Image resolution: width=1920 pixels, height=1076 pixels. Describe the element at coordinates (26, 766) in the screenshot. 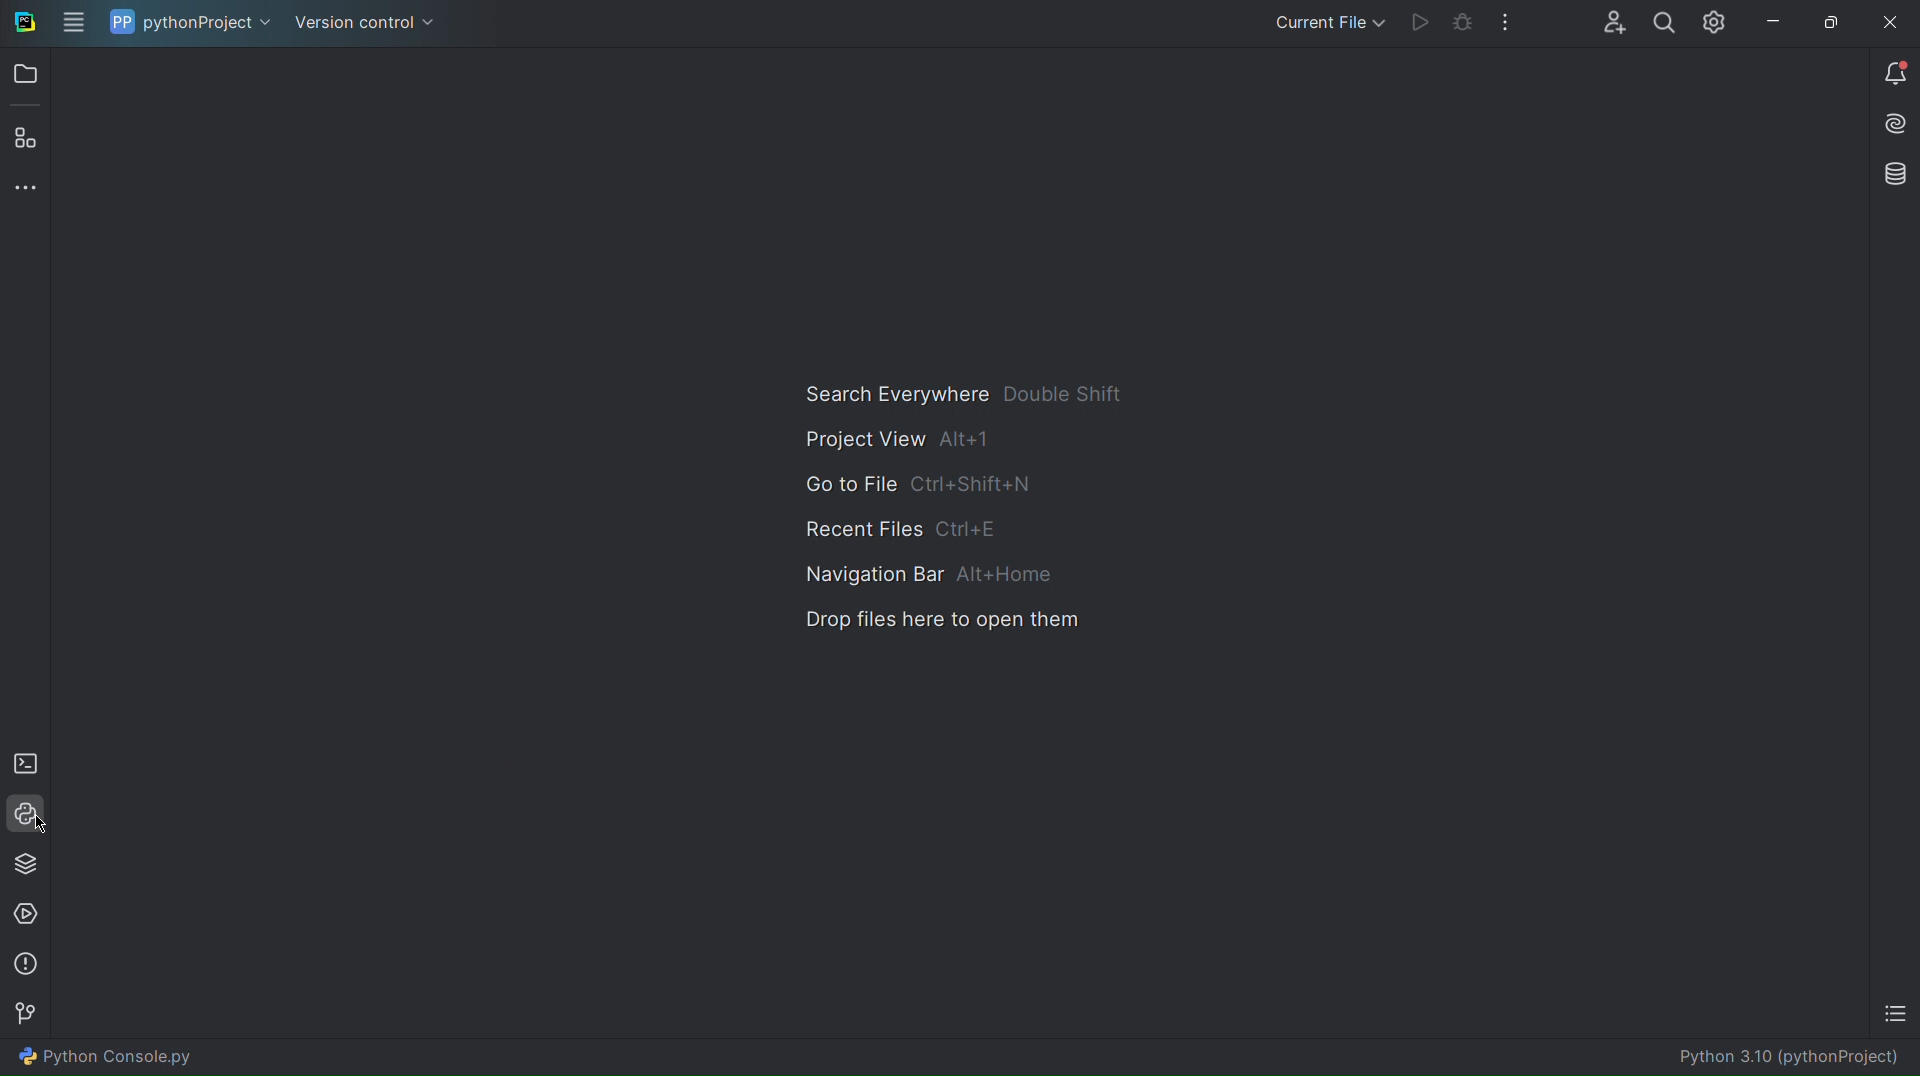

I see `Terminal` at that location.